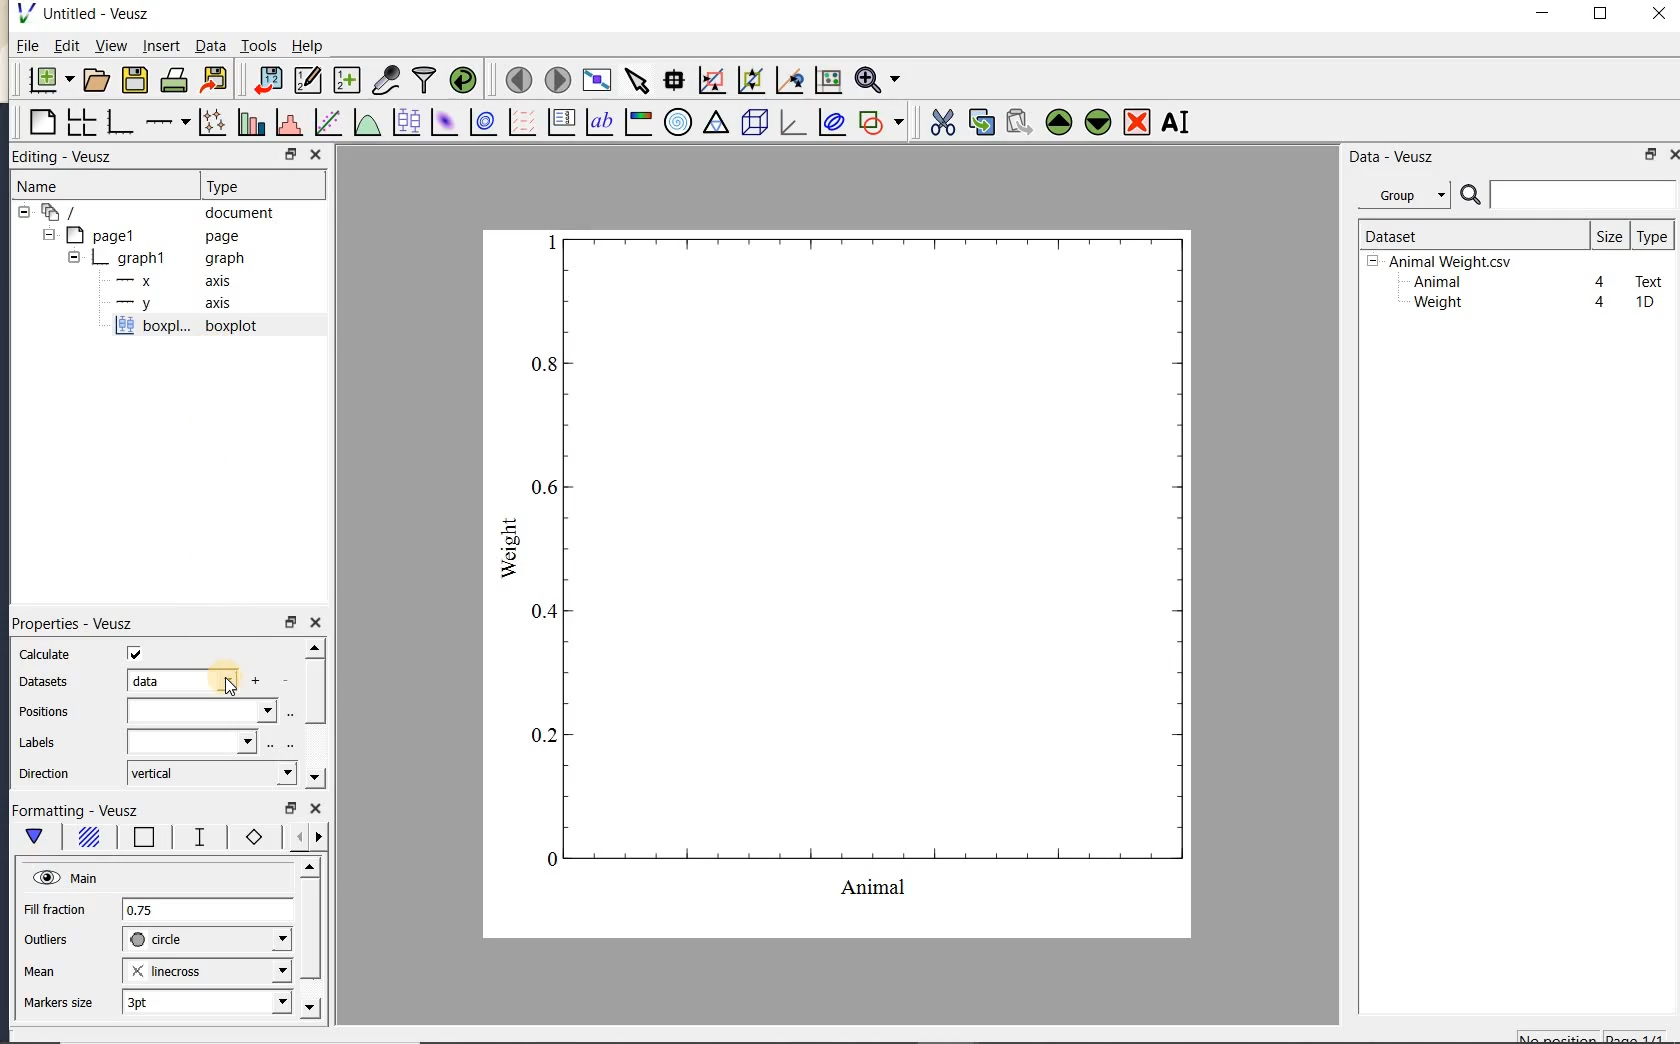 Image resolution: width=1680 pixels, height=1044 pixels. Describe the element at coordinates (147, 258) in the screenshot. I see `graph1` at that location.